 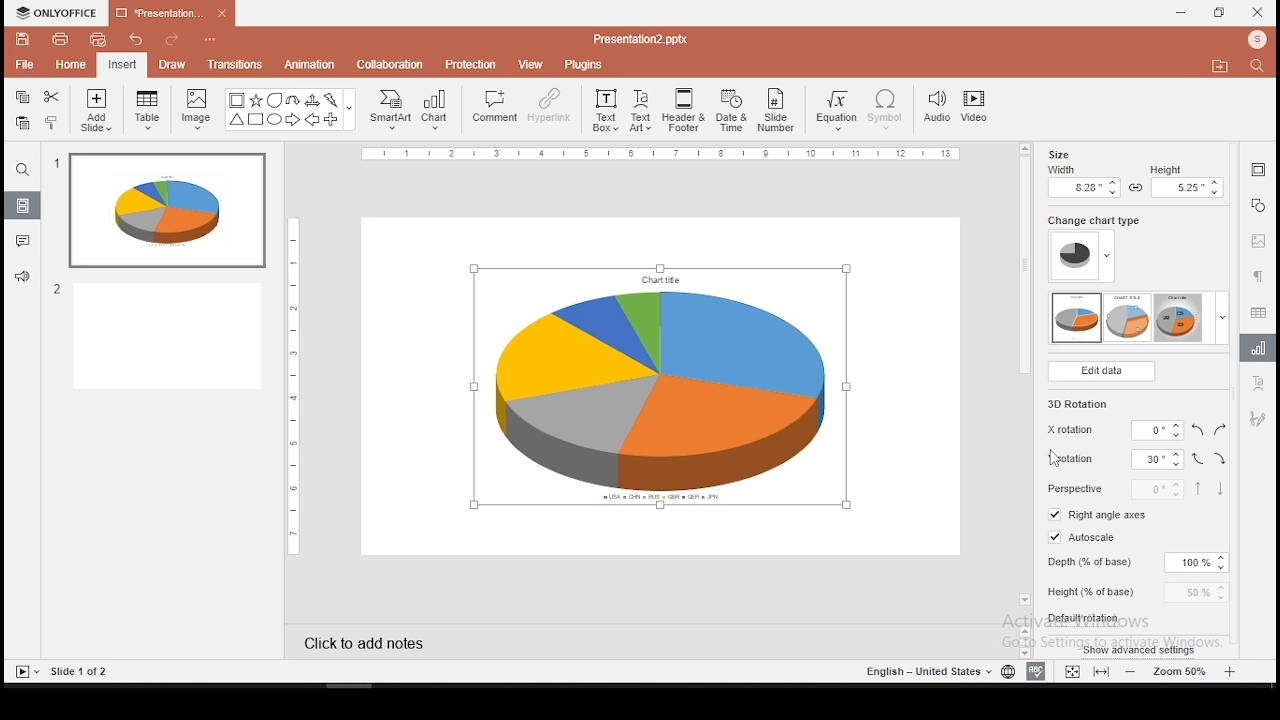 I want to click on symbol, so click(x=885, y=110).